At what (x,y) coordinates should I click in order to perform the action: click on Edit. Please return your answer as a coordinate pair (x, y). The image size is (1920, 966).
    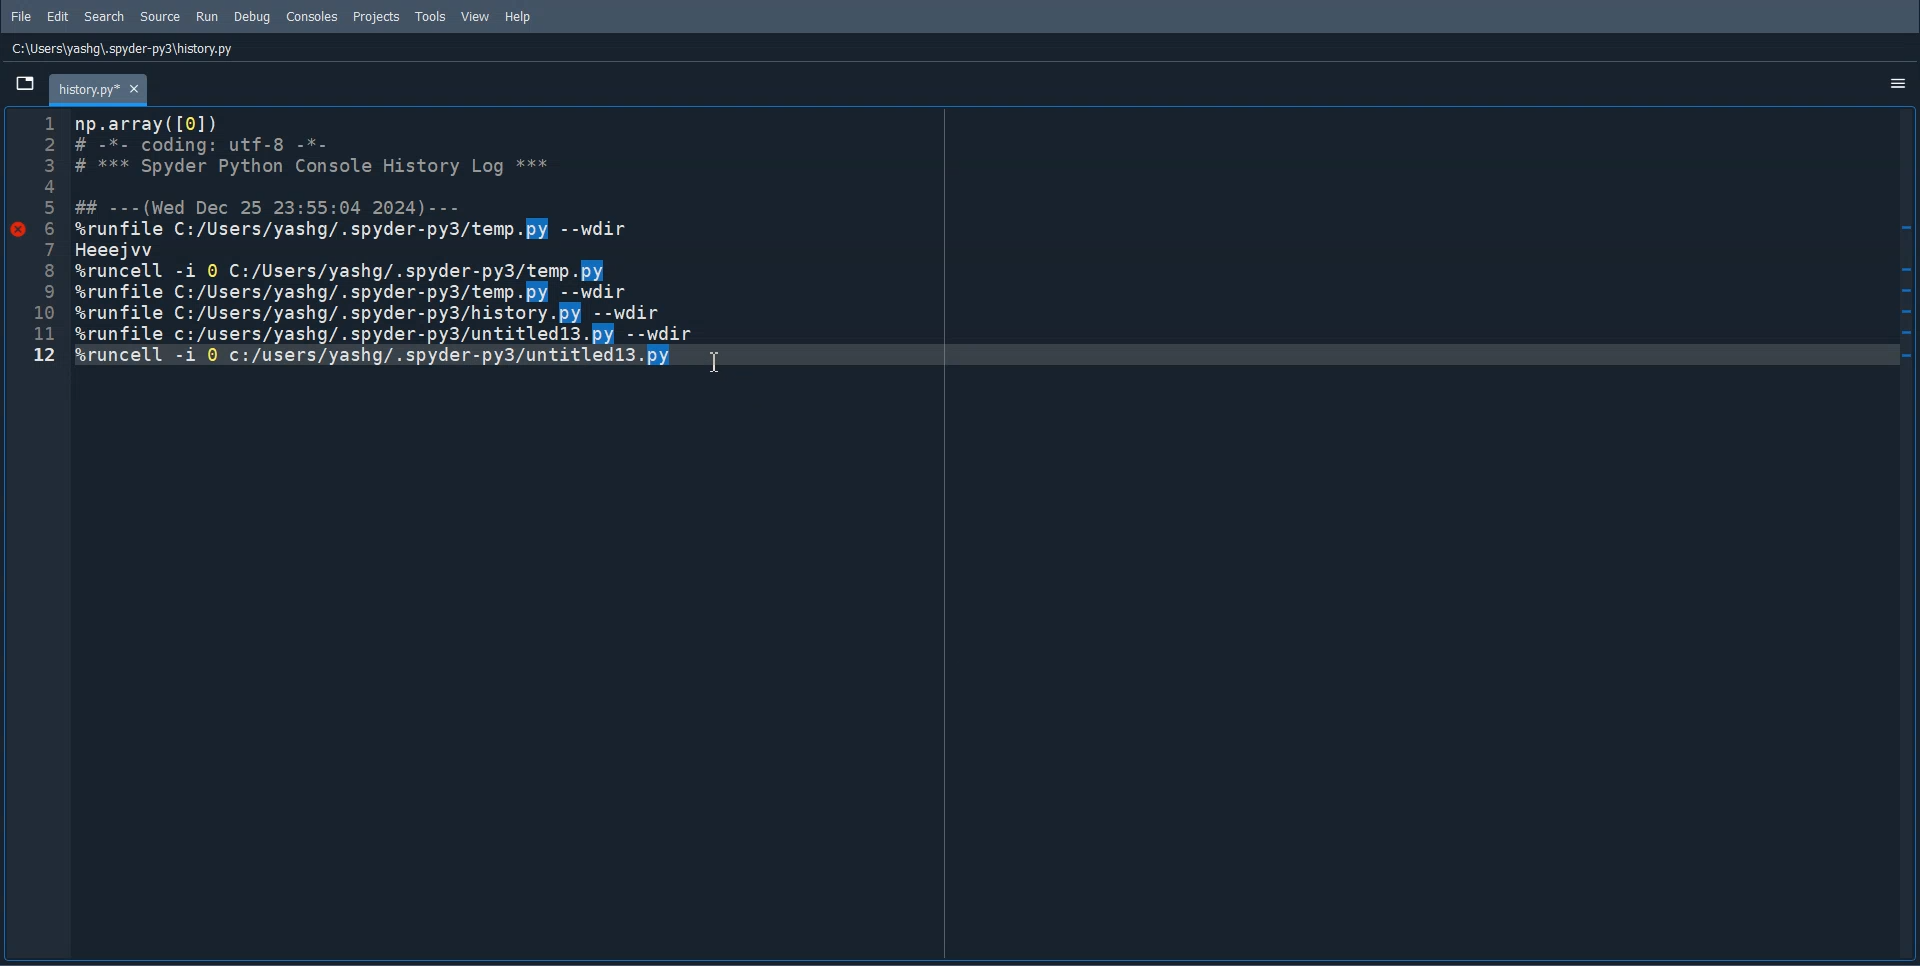
    Looking at the image, I should click on (58, 16).